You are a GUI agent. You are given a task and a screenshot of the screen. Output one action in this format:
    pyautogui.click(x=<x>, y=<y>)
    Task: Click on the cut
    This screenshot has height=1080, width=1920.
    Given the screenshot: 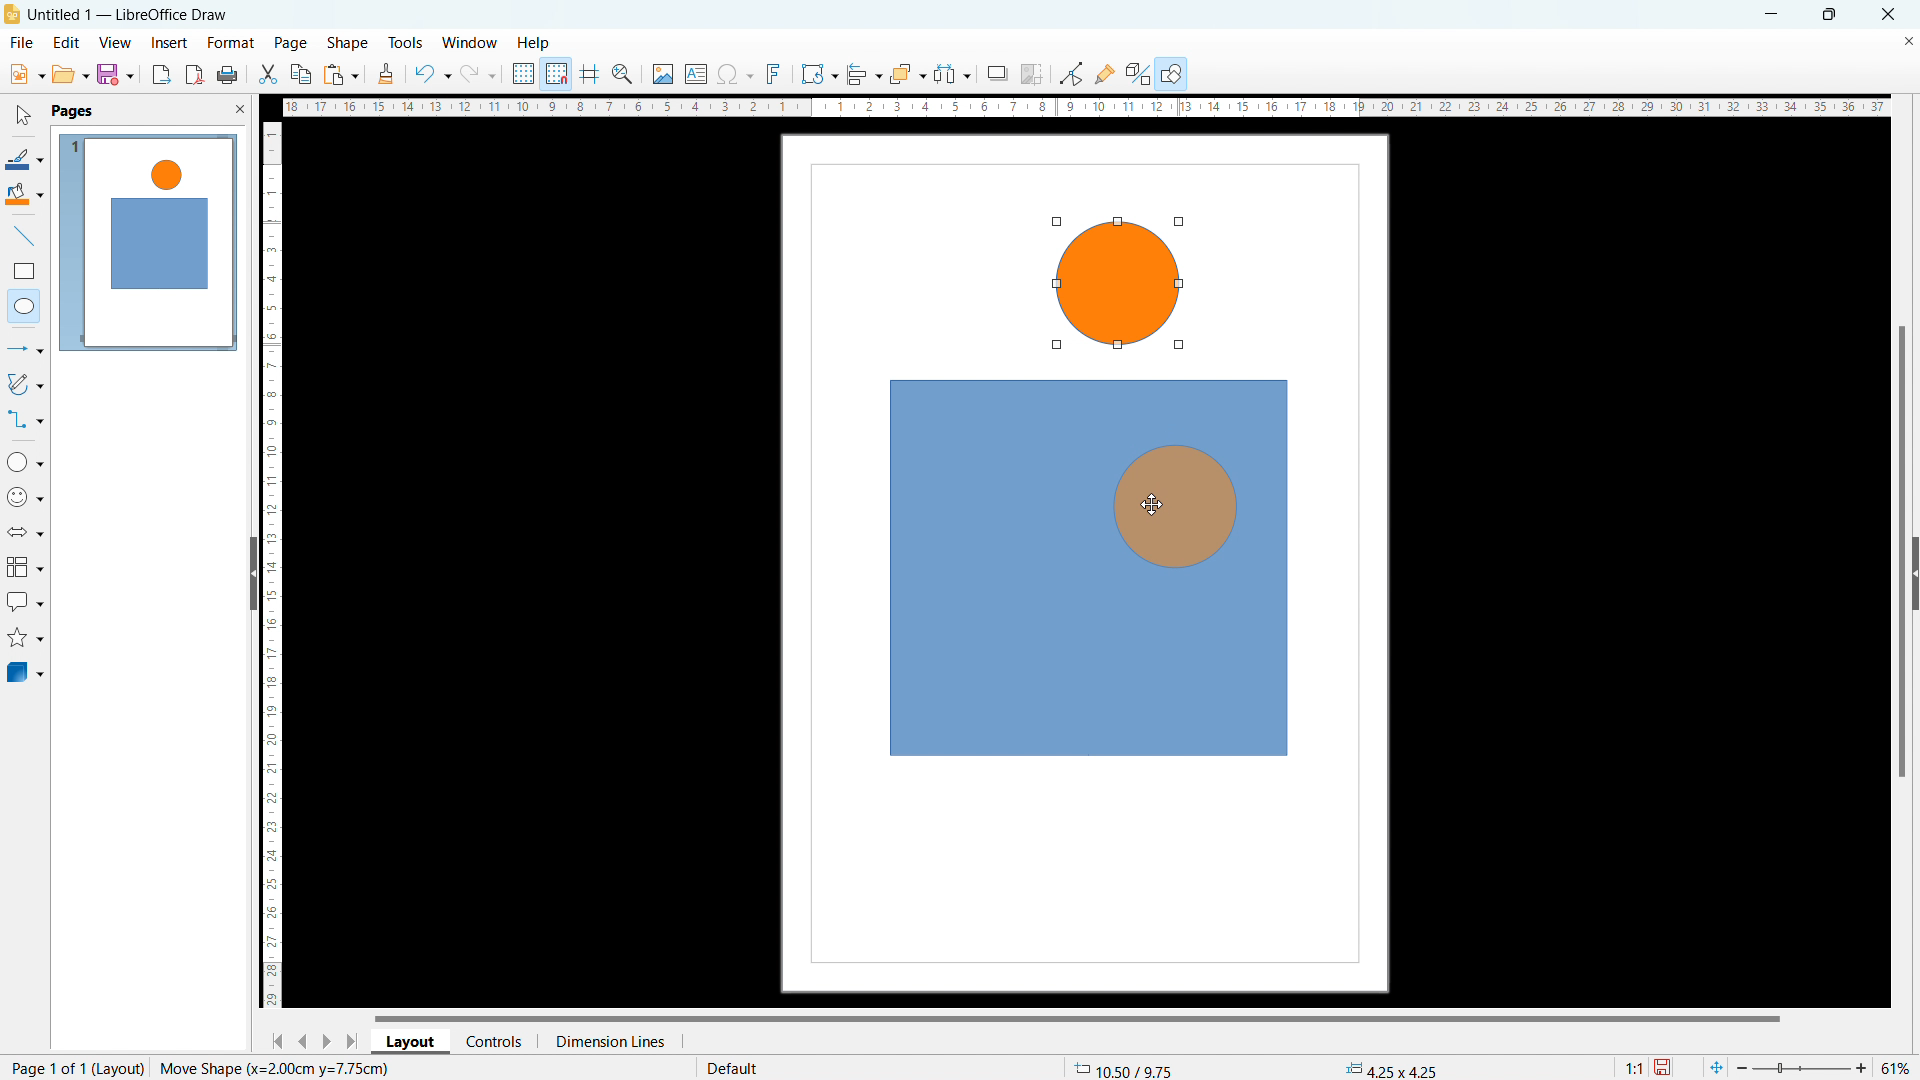 What is the action you would take?
    pyautogui.click(x=269, y=74)
    